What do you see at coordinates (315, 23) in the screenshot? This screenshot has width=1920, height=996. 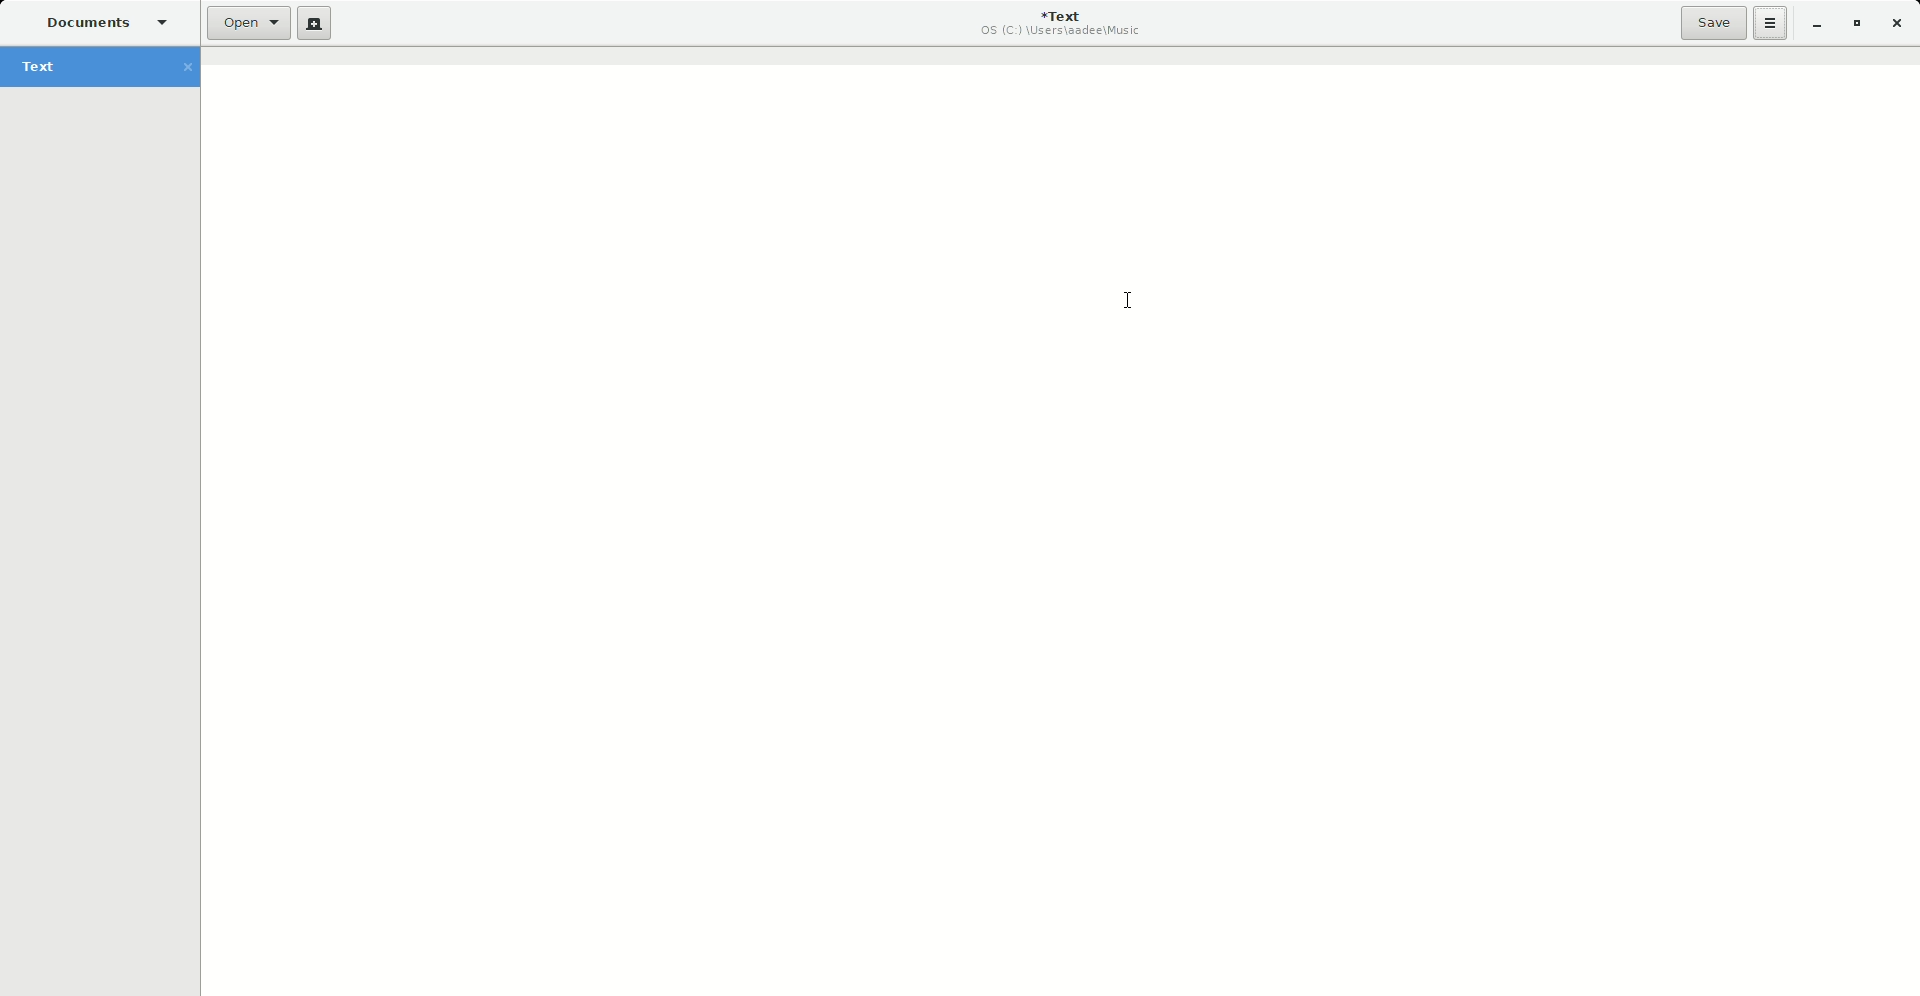 I see `New` at bounding box center [315, 23].